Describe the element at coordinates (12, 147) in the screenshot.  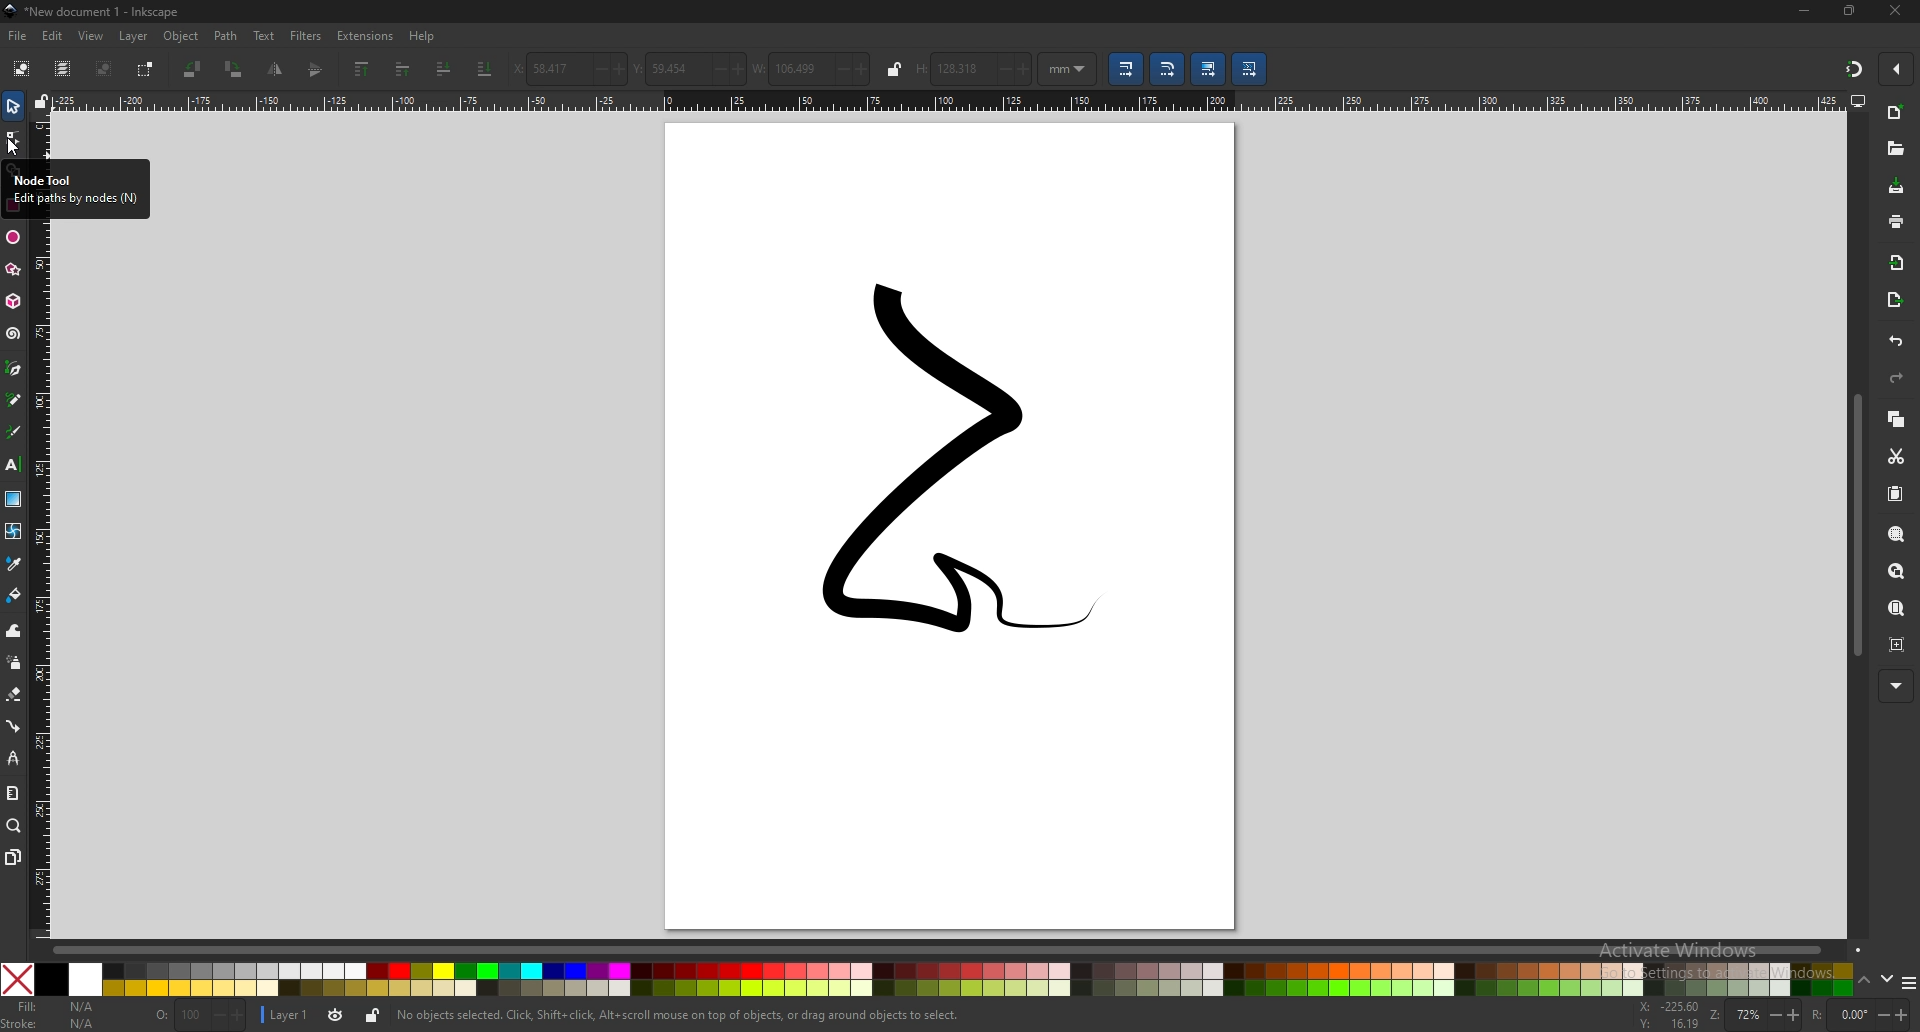
I see `cursor` at that location.